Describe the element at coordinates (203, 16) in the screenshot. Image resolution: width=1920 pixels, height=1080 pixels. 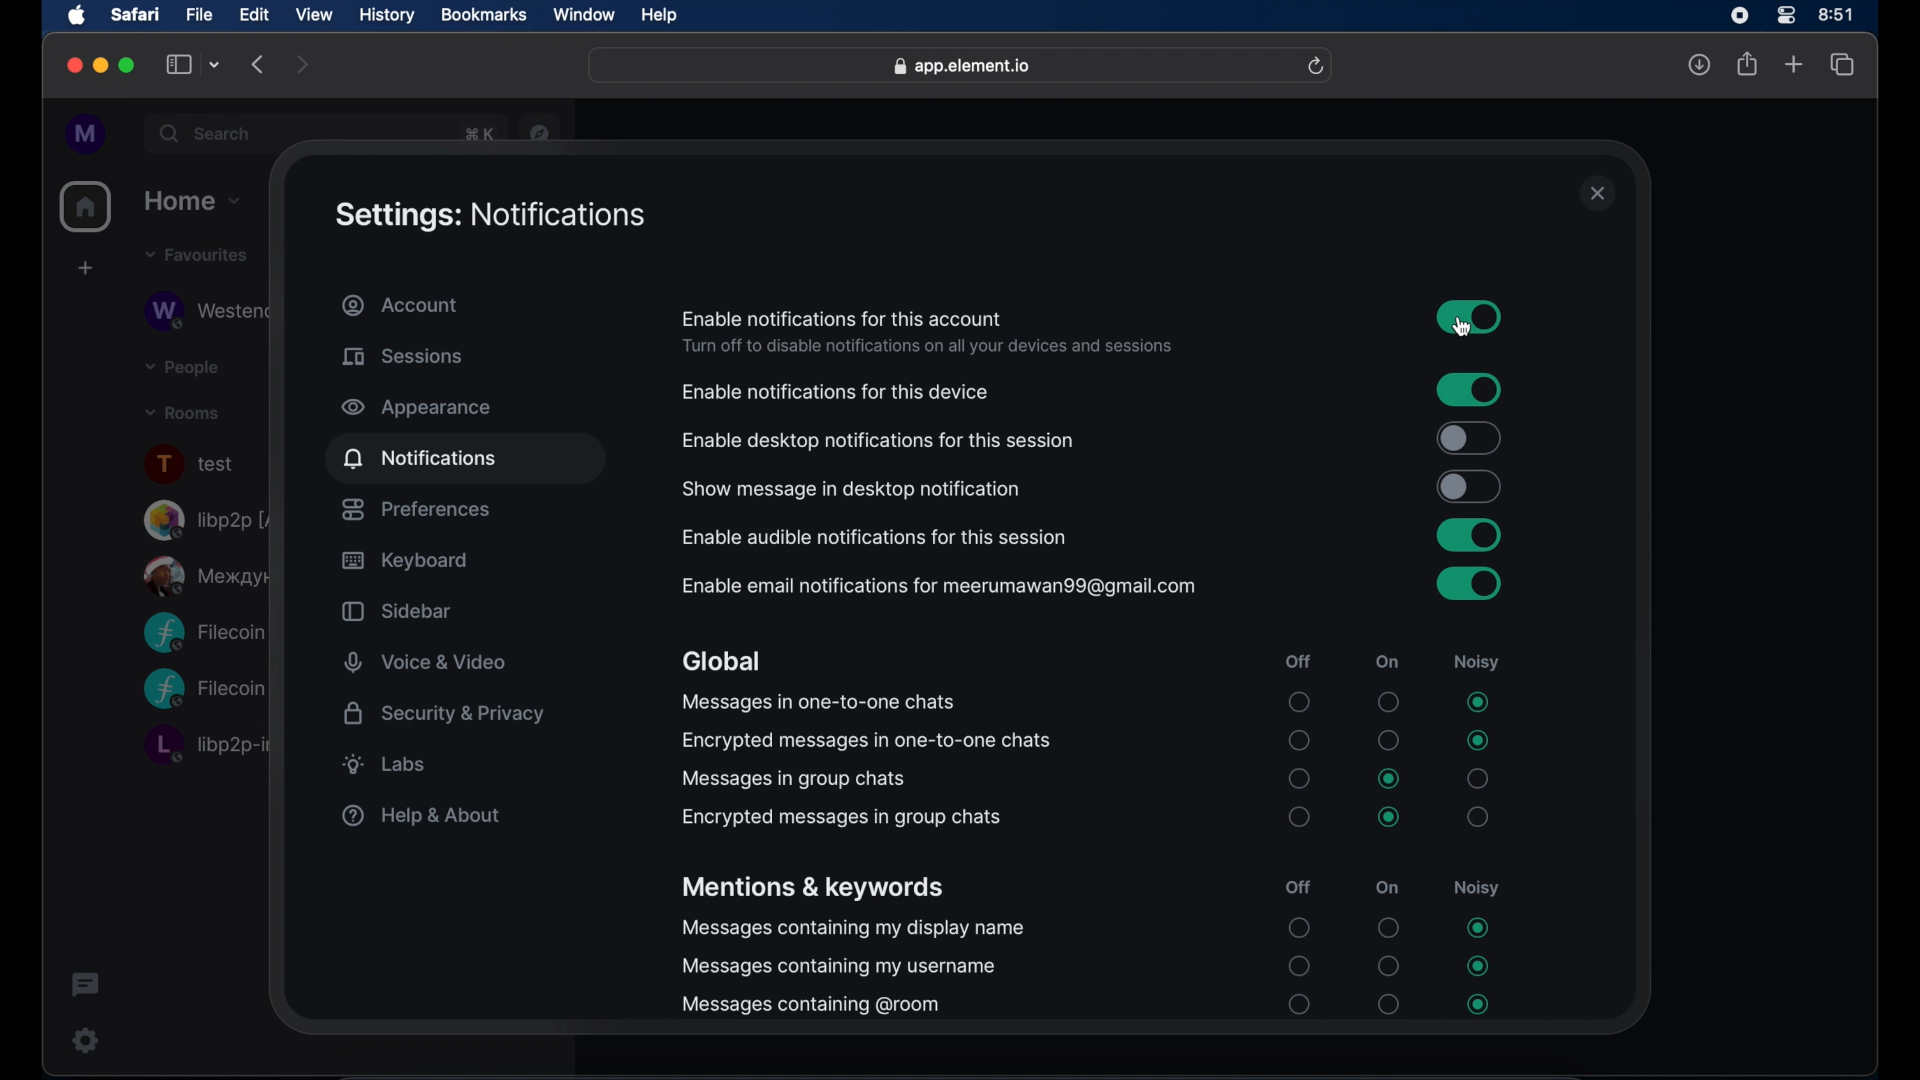
I see `file` at that location.